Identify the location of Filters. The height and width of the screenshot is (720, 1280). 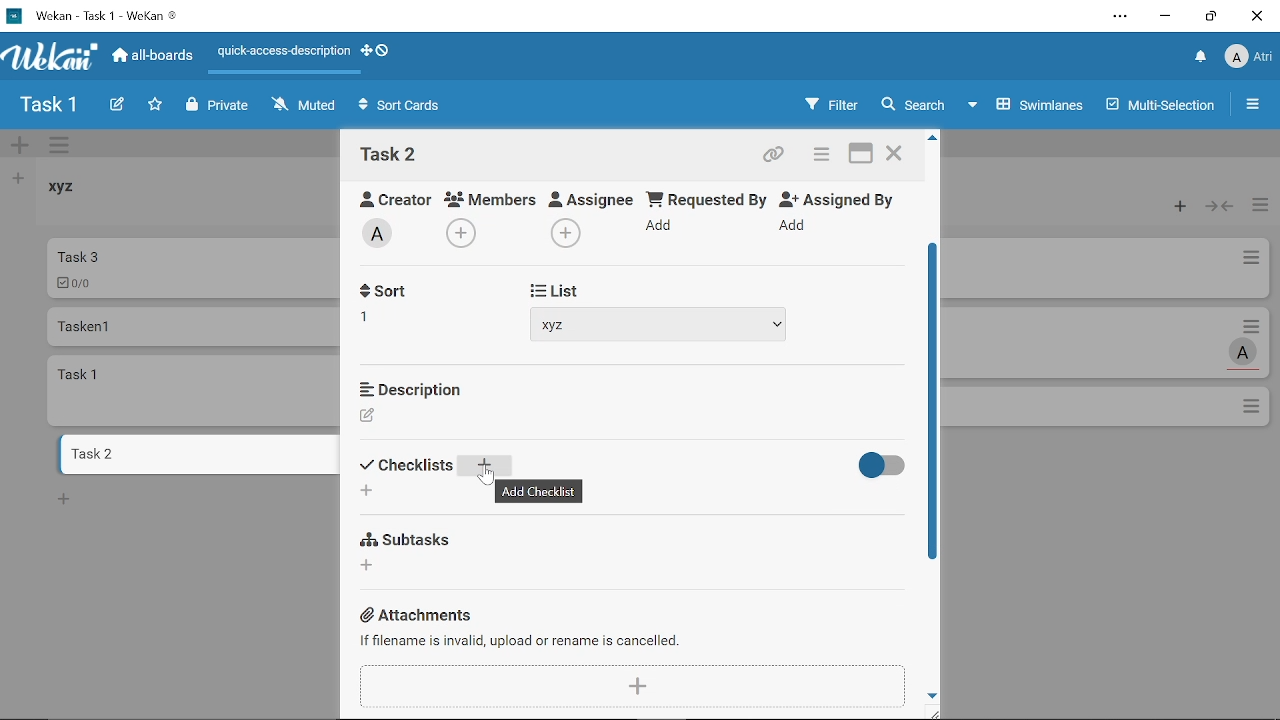
(827, 105).